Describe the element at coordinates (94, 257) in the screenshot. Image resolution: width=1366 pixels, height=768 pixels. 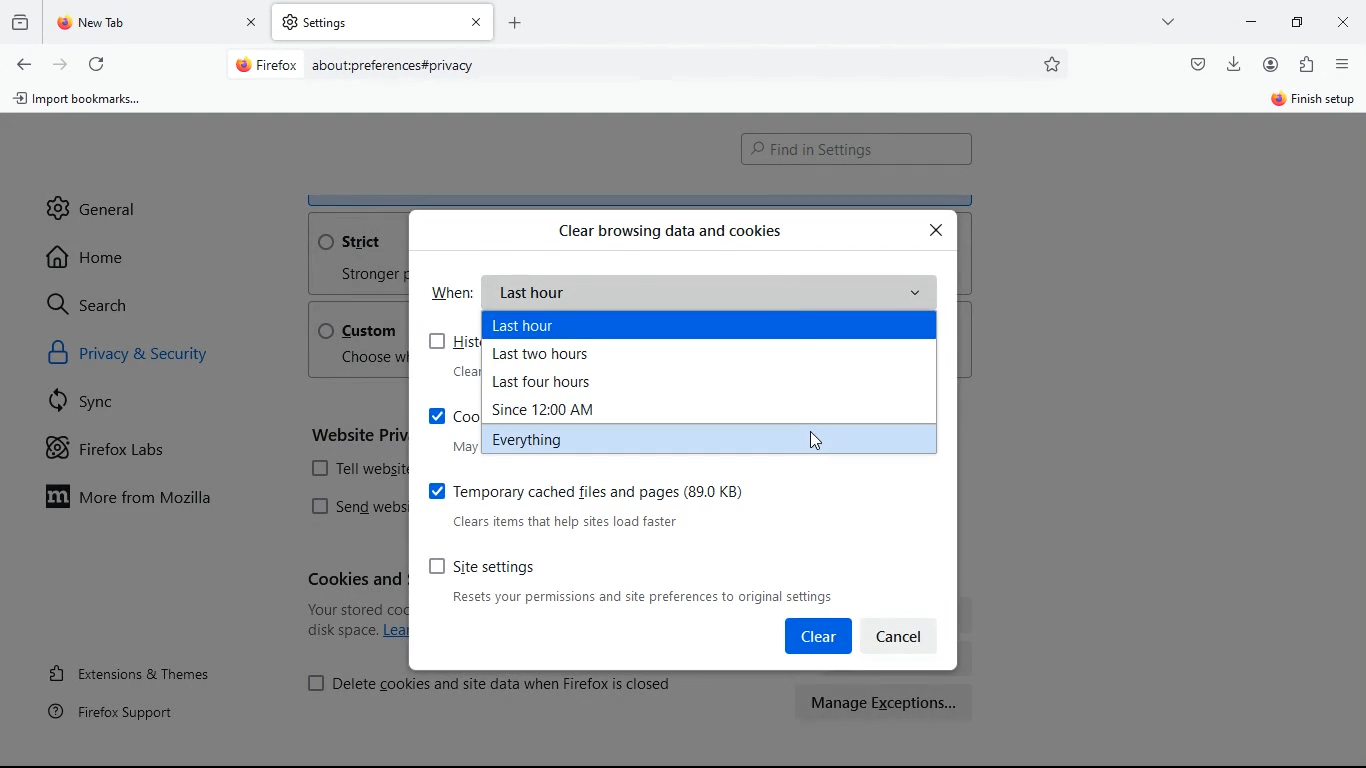
I see `home` at that location.